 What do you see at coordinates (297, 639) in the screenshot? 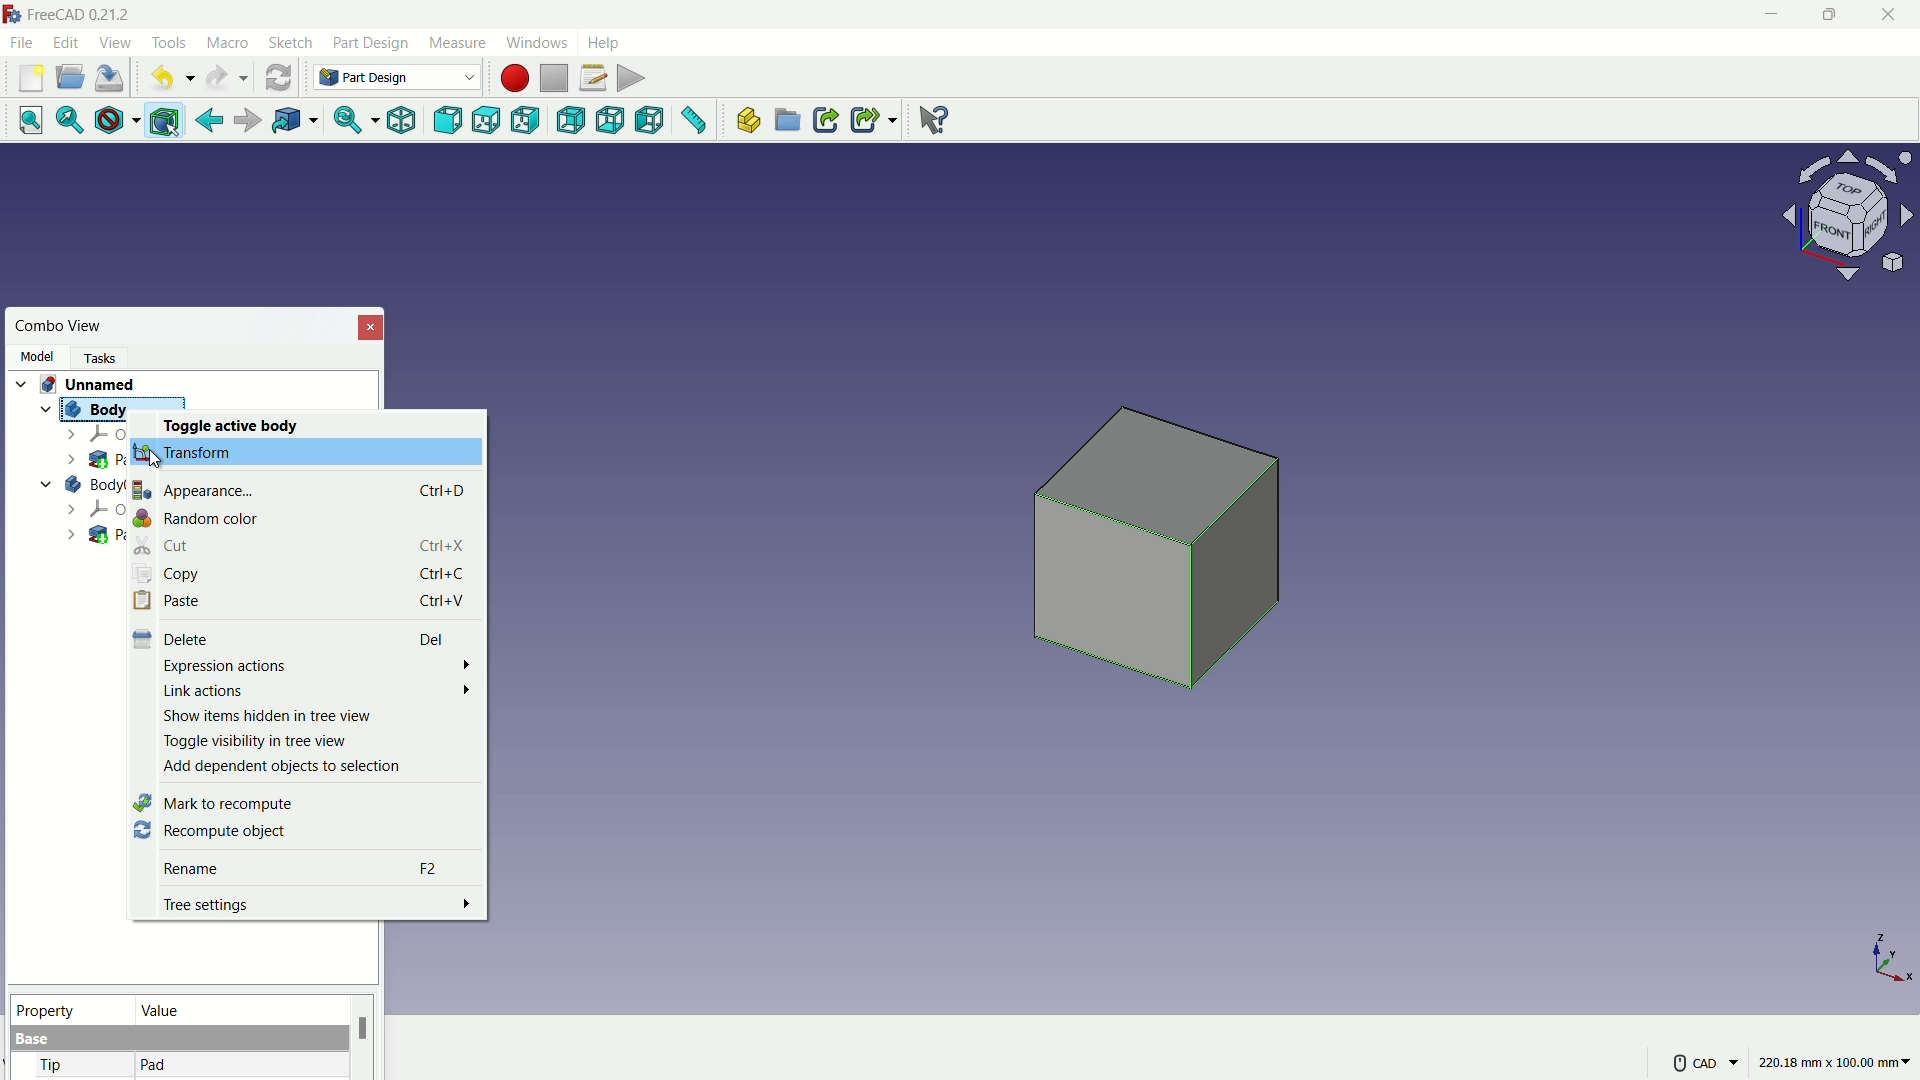
I see `Delete Del` at bounding box center [297, 639].